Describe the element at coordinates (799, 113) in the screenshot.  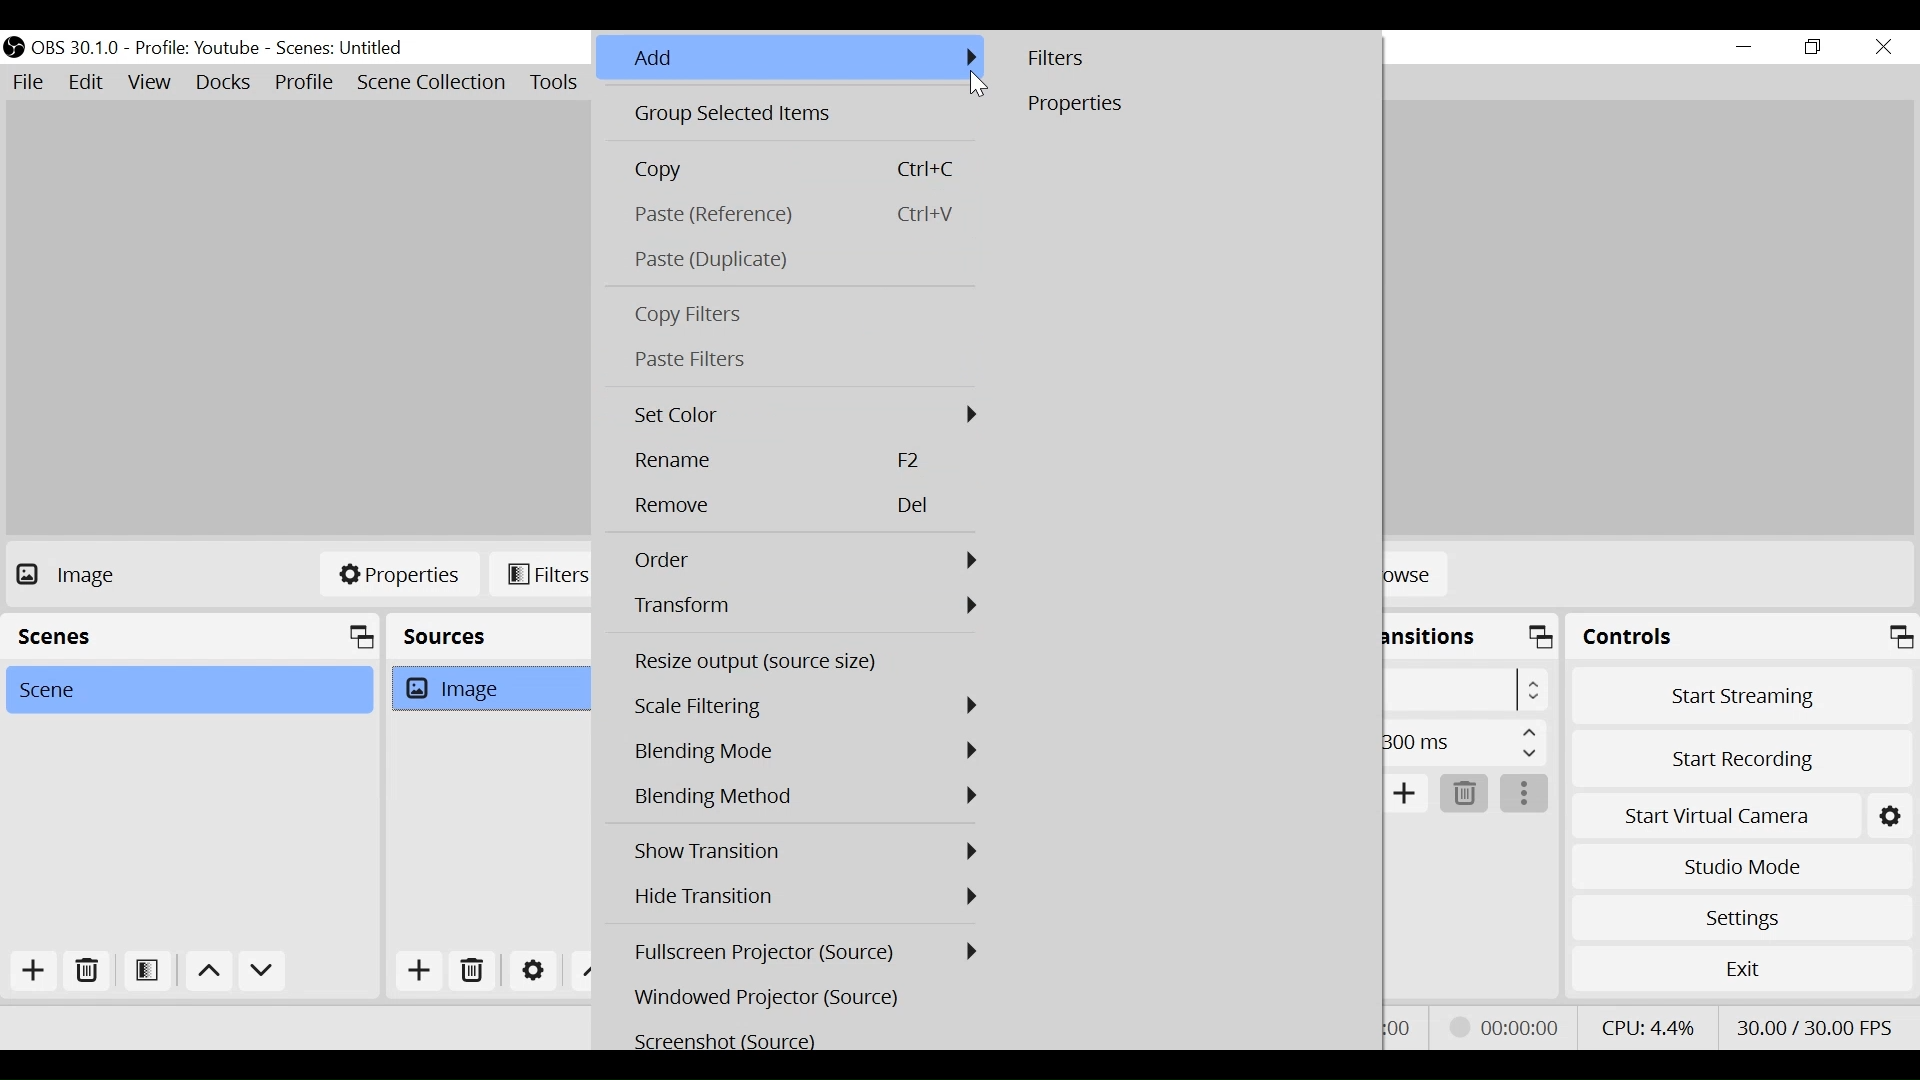
I see `Group Selected Items` at that location.